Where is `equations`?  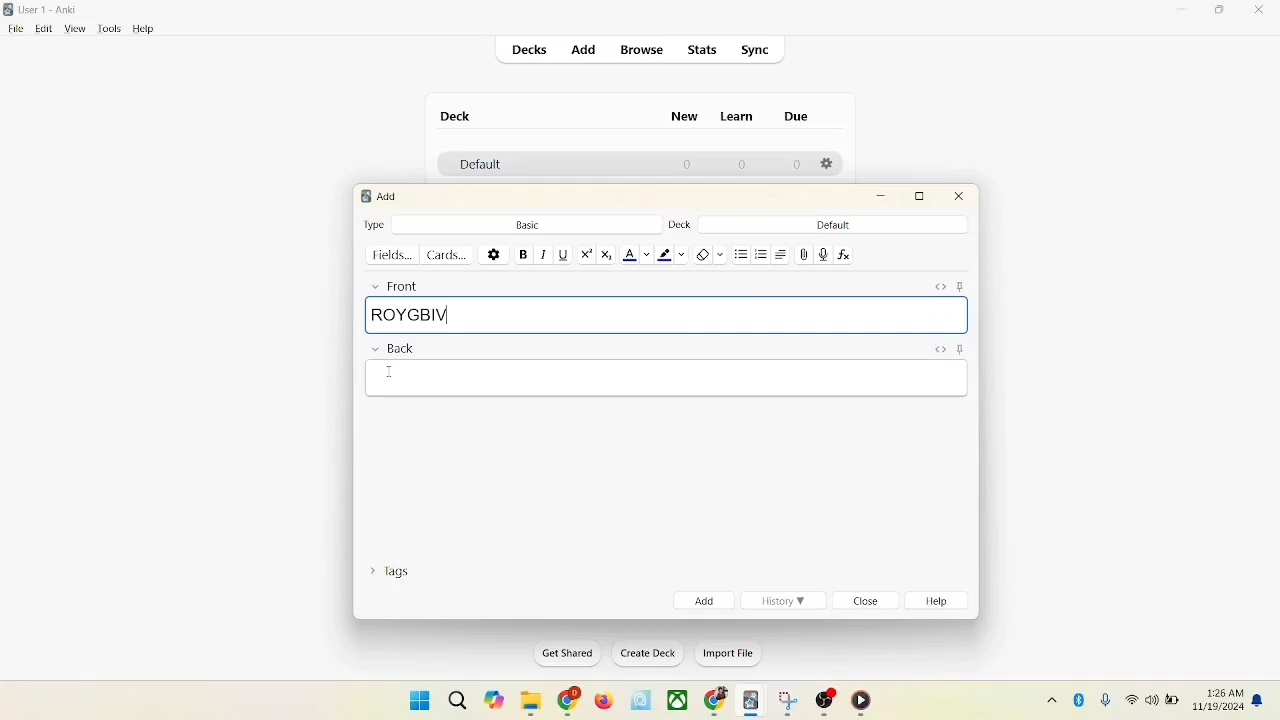 equations is located at coordinates (843, 255).